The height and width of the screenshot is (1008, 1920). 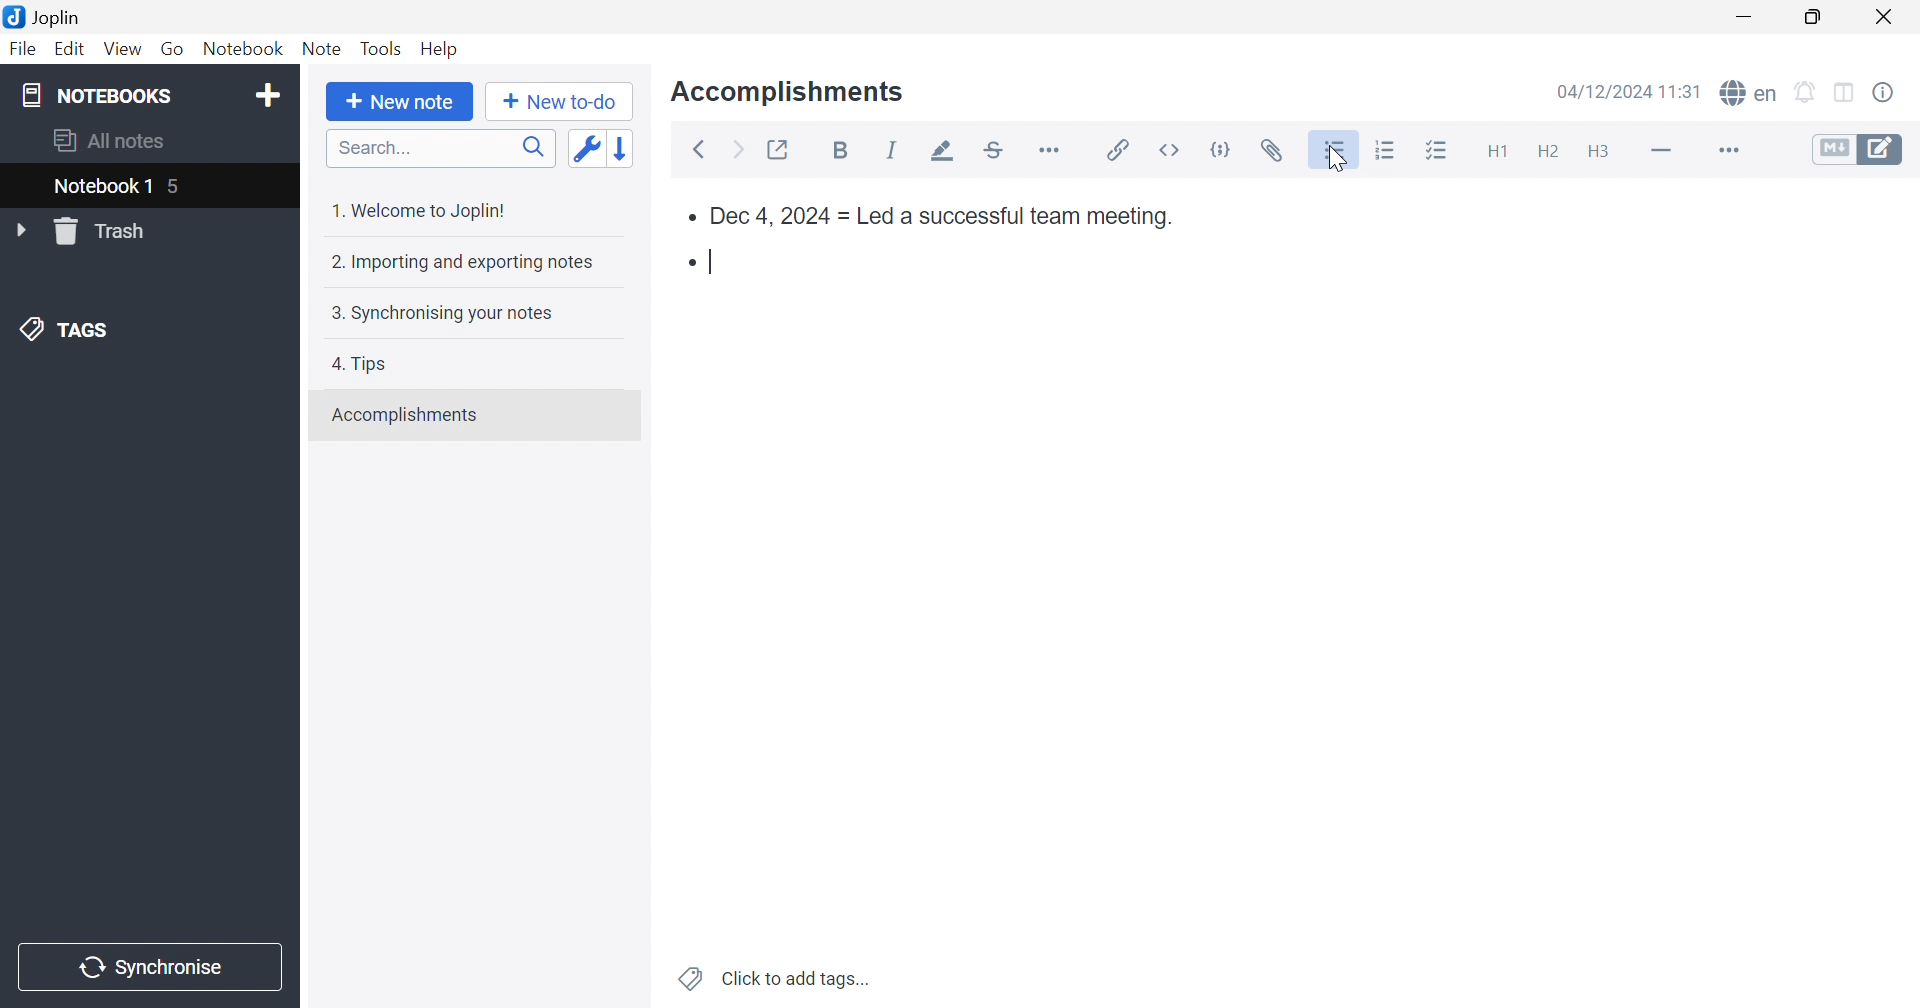 What do you see at coordinates (73, 51) in the screenshot?
I see `Edit` at bounding box center [73, 51].